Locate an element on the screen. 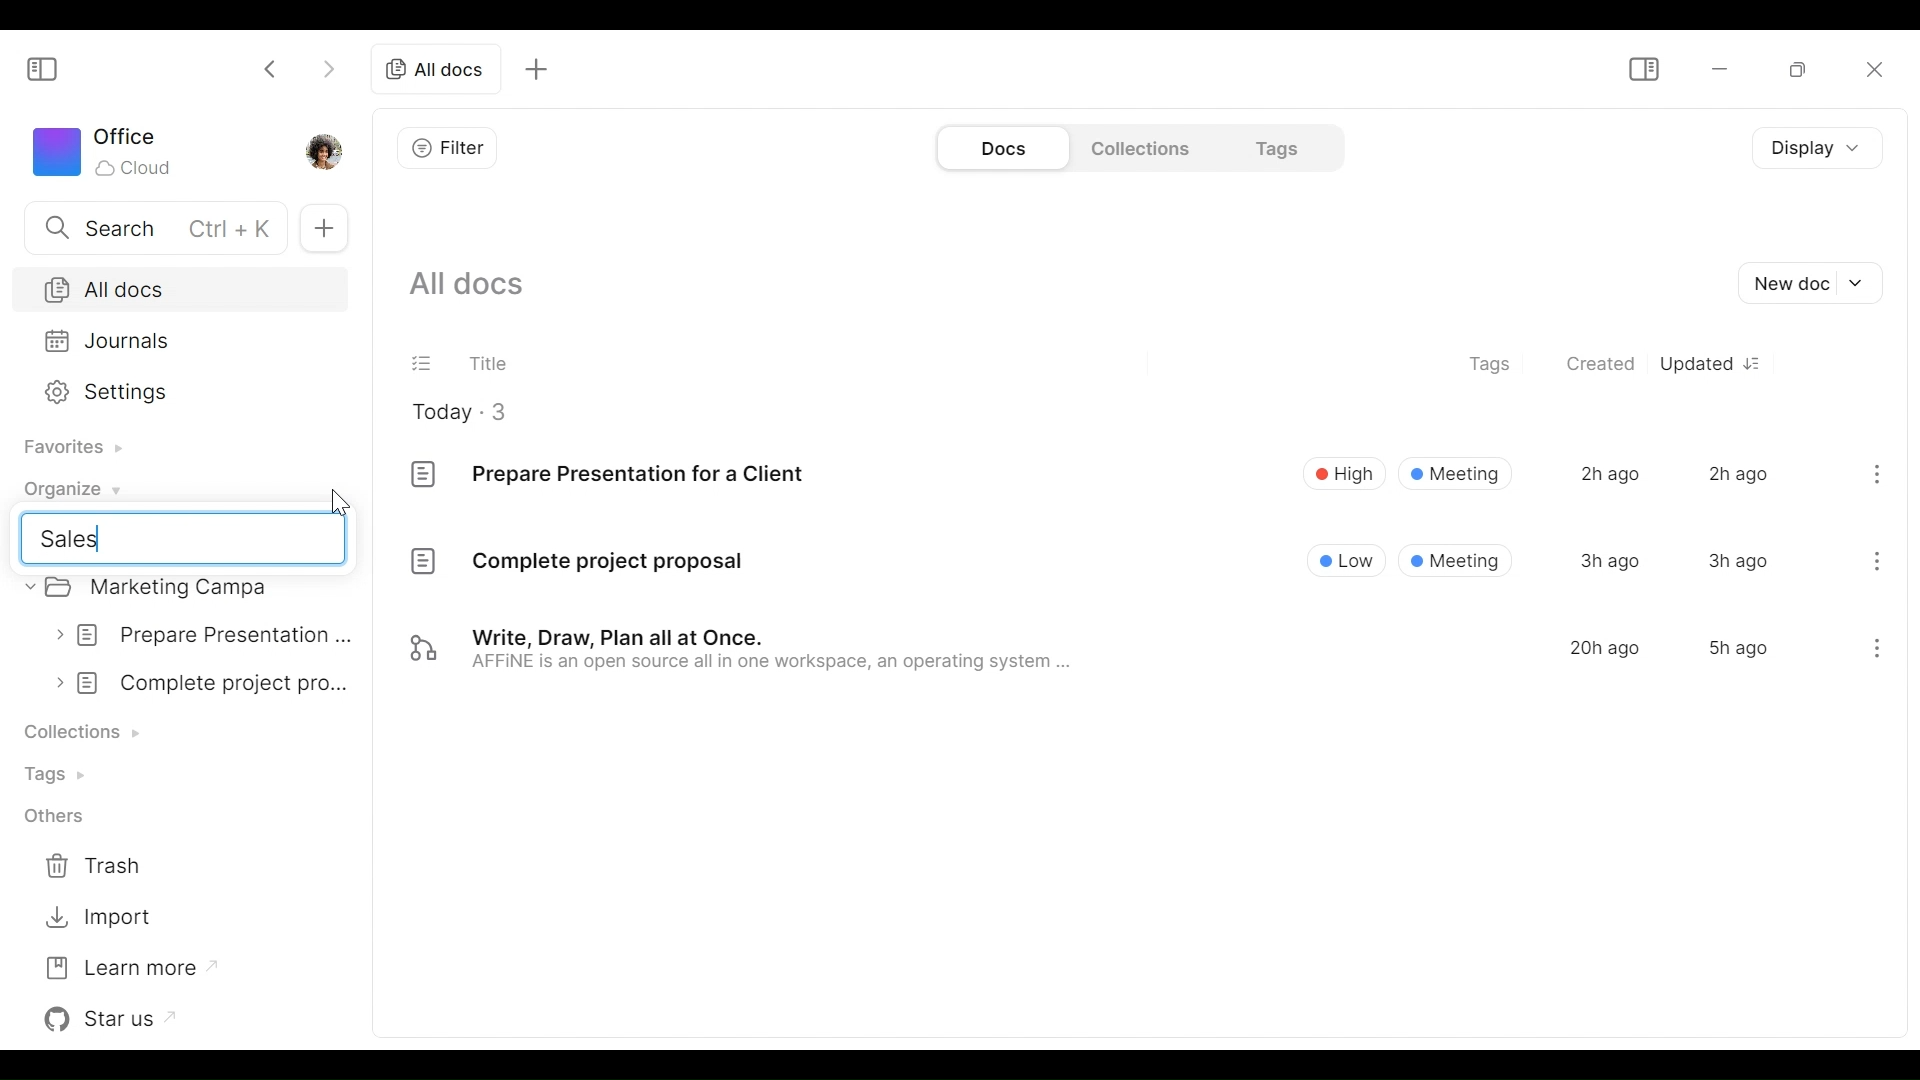  Favorites is located at coordinates (69, 447).